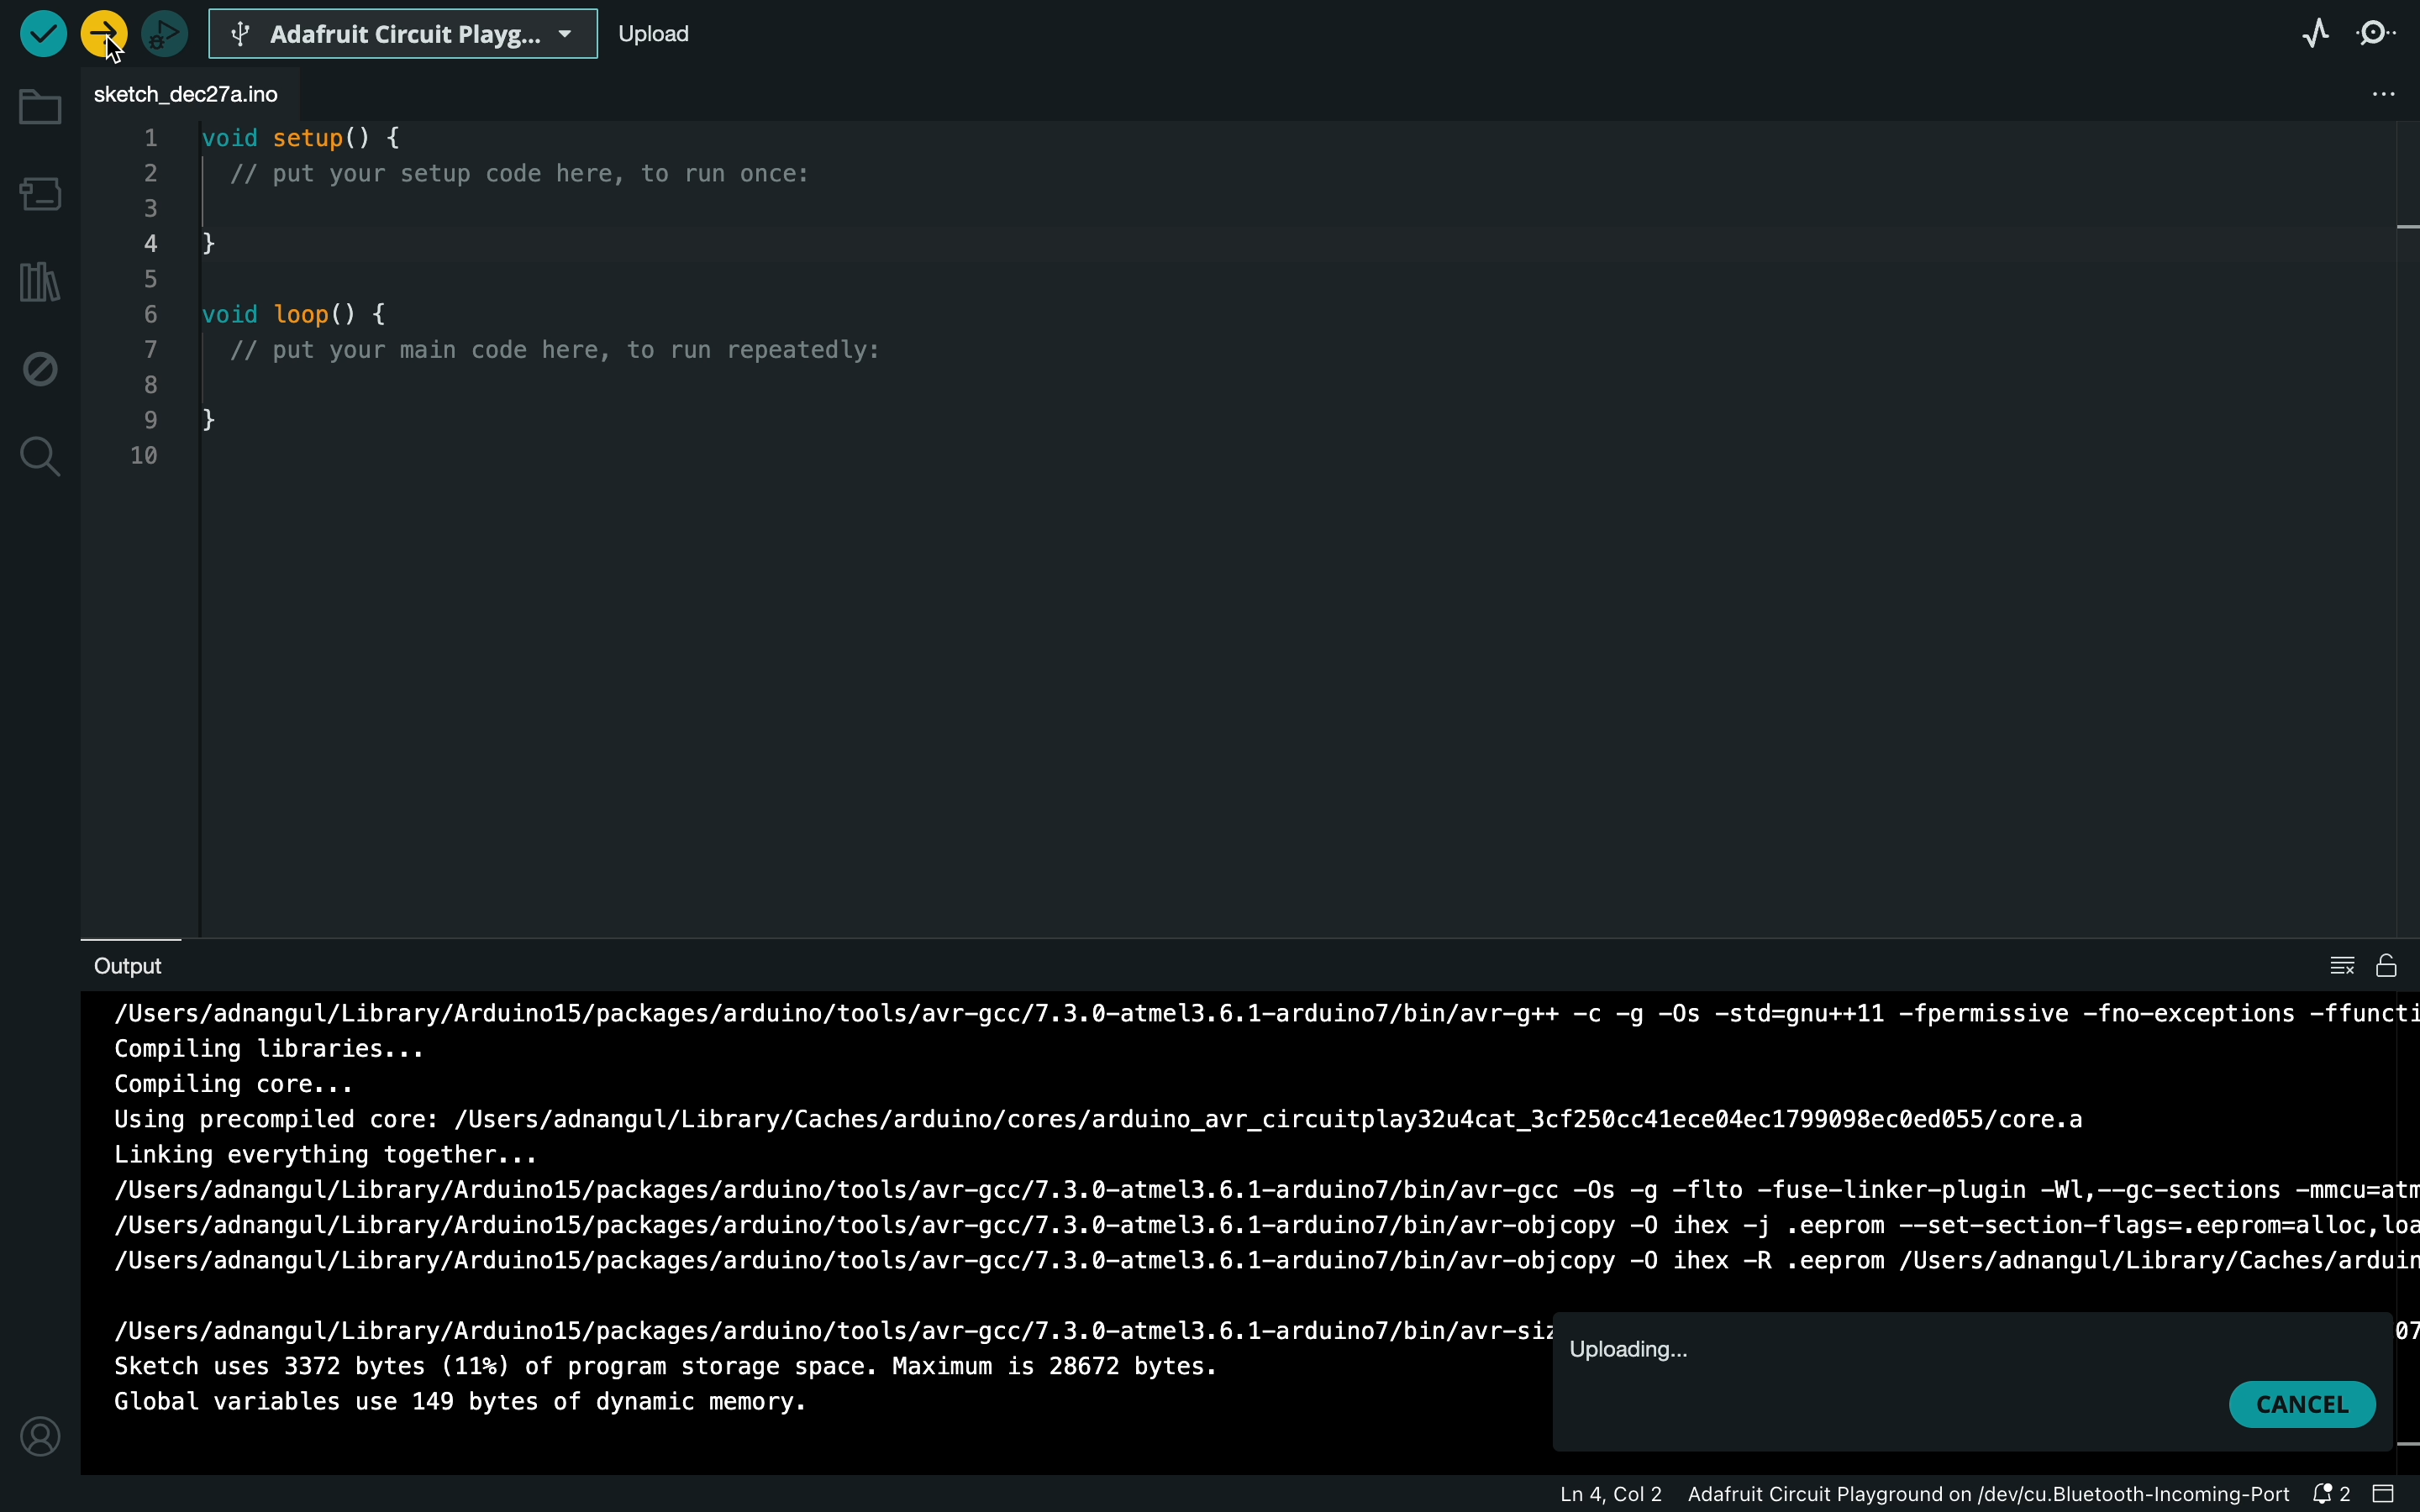 This screenshot has width=2420, height=1512. I want to click on debugger, so click(167, 30).